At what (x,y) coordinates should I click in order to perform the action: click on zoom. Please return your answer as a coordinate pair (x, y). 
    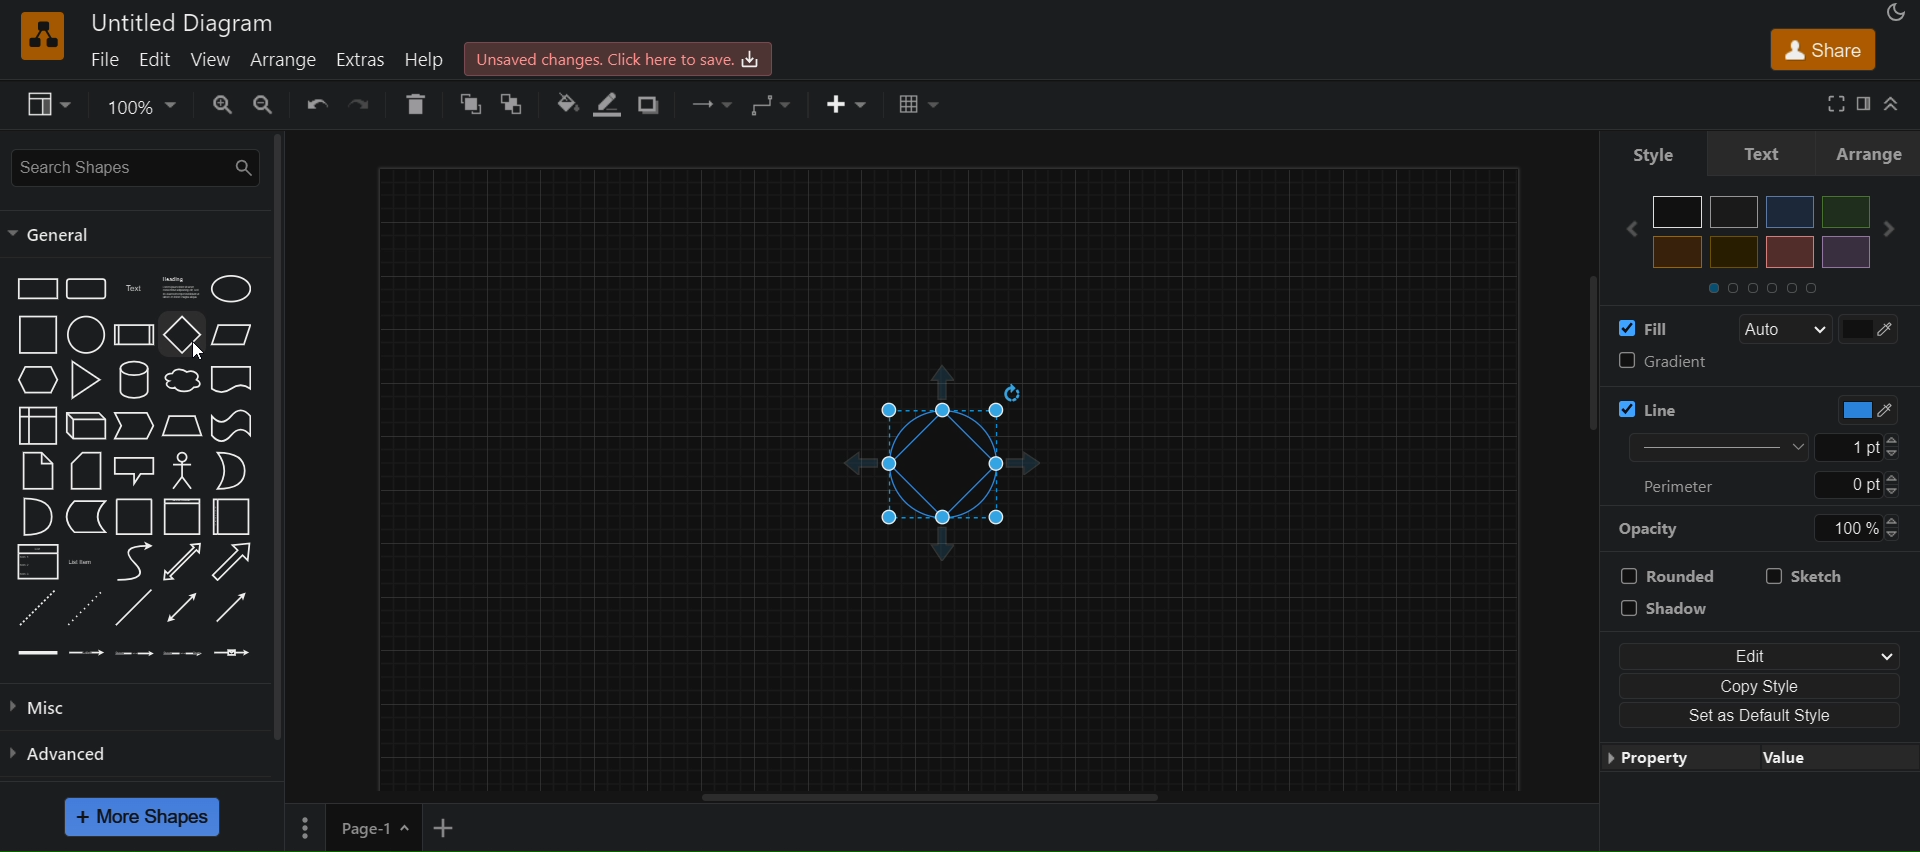
    Looking at the image, I should click on (144, 104).